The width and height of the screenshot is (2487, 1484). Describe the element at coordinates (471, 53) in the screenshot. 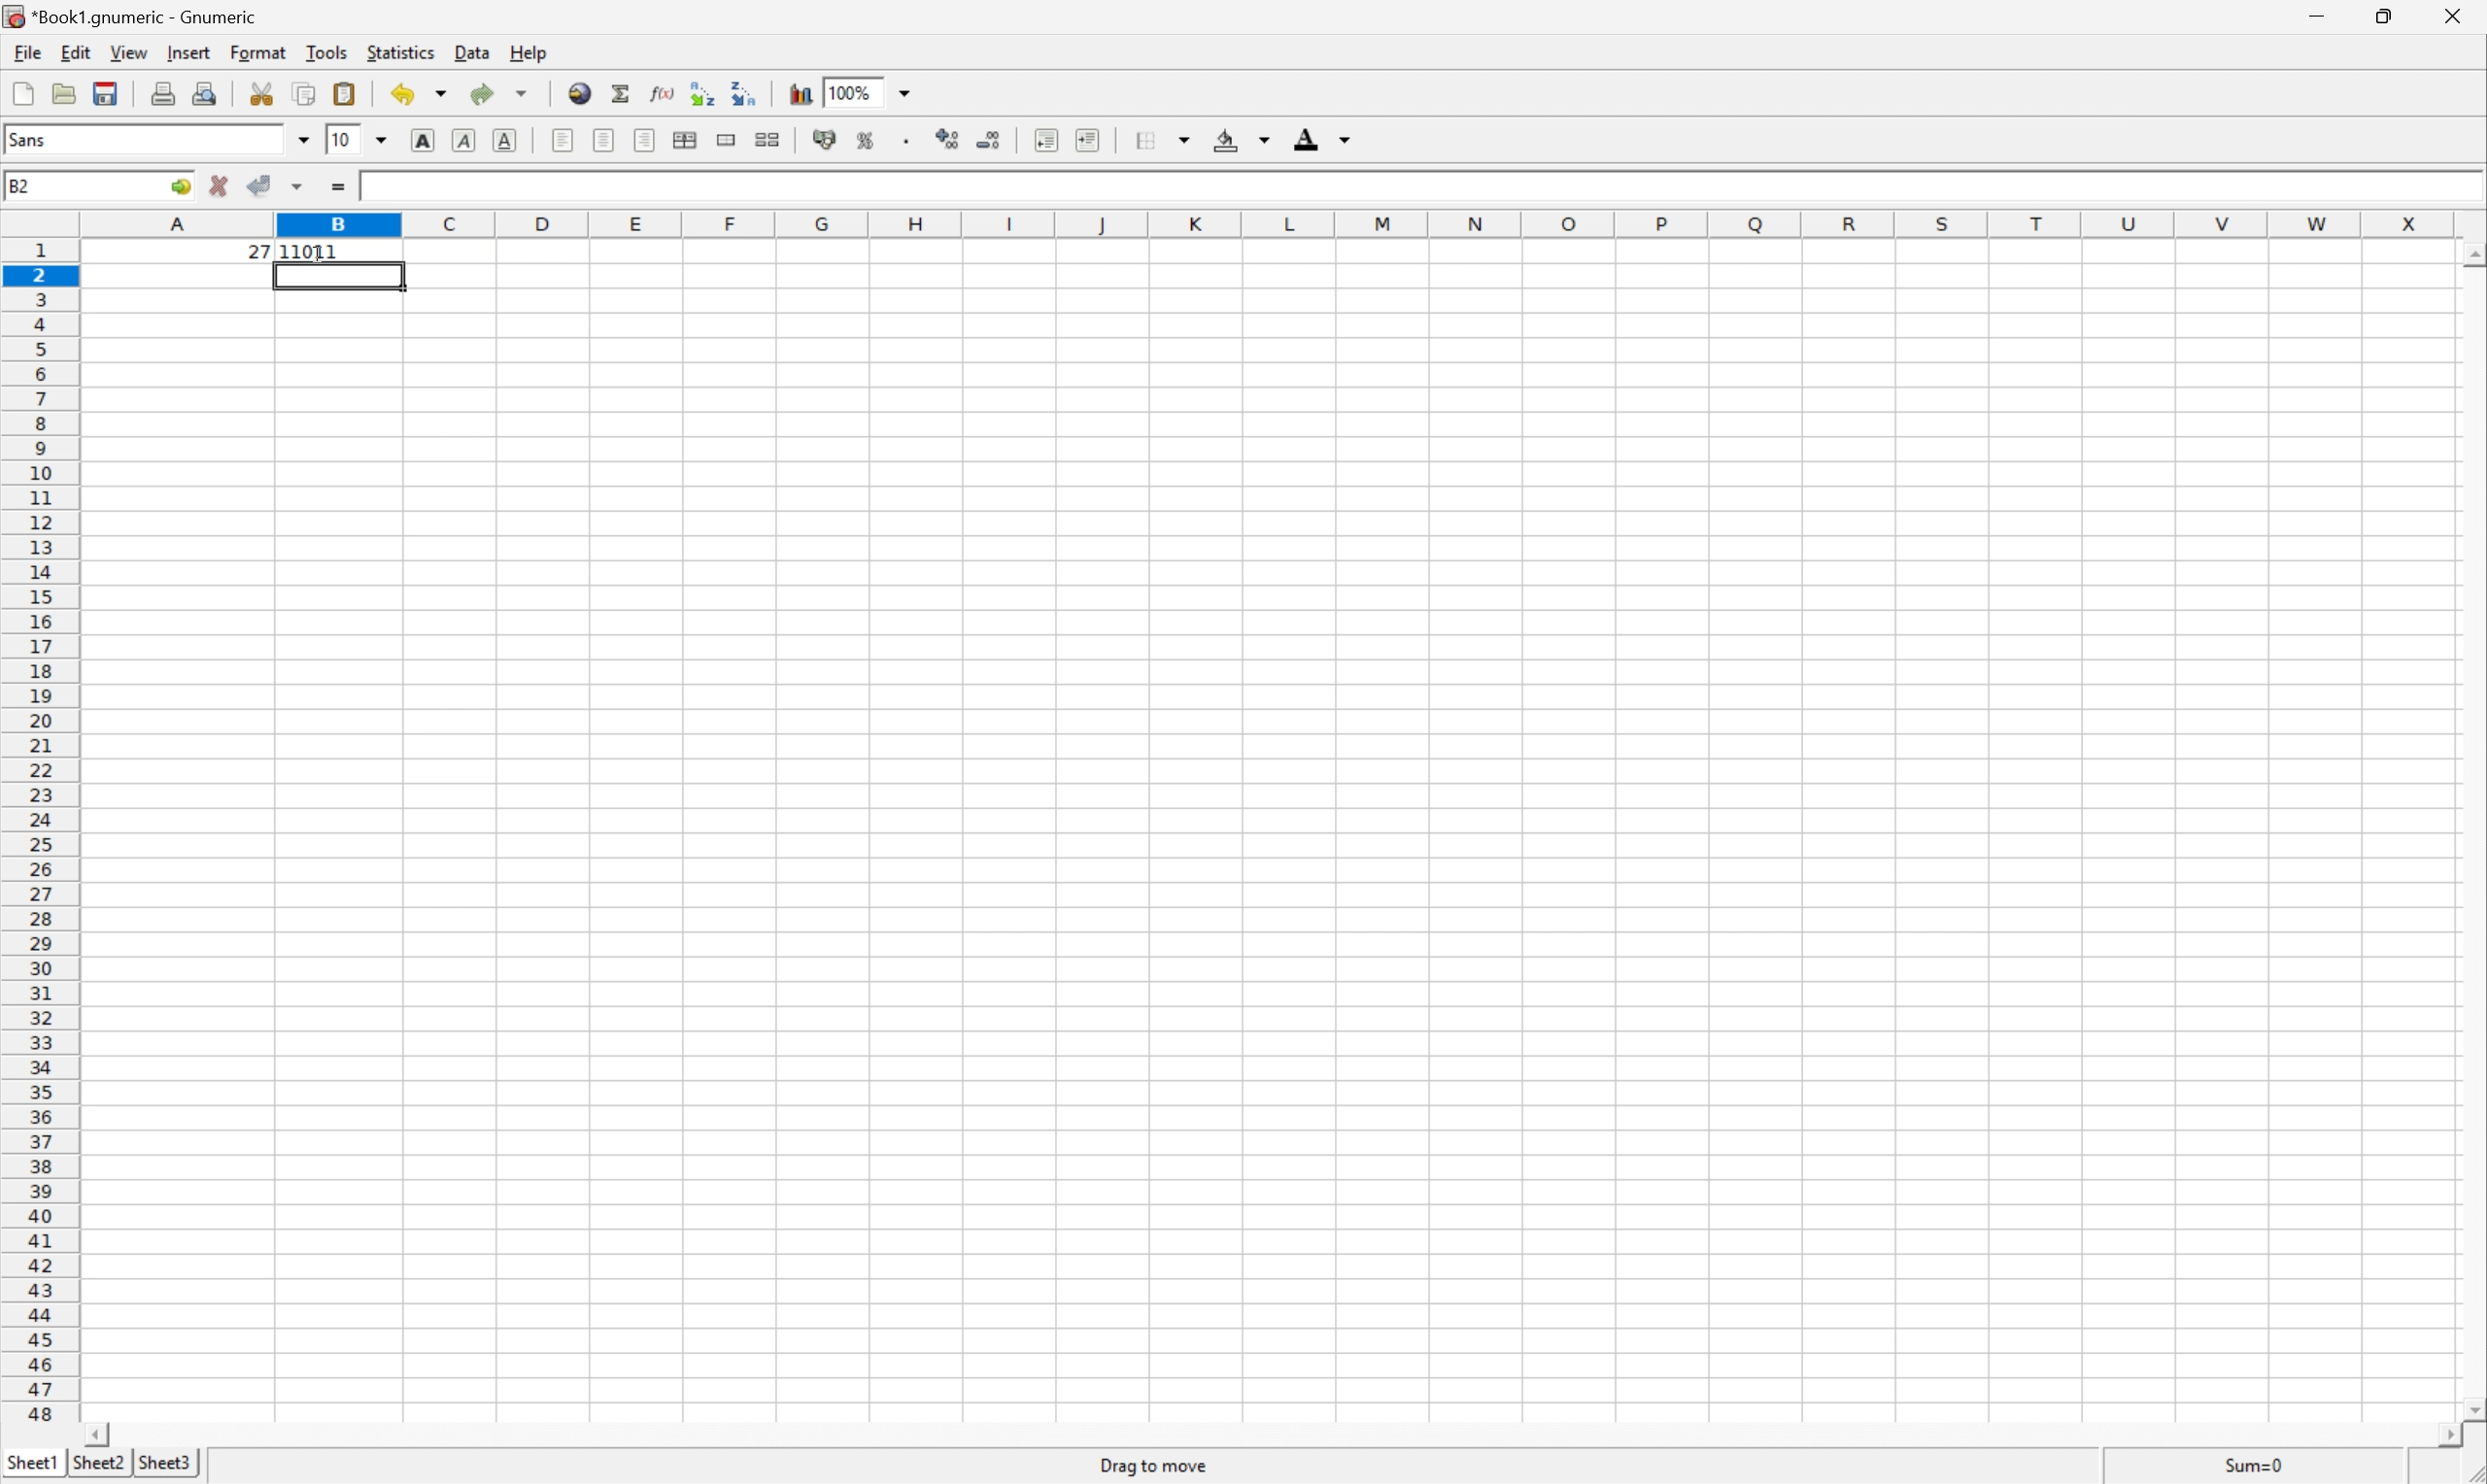

I see `Data` at that location.